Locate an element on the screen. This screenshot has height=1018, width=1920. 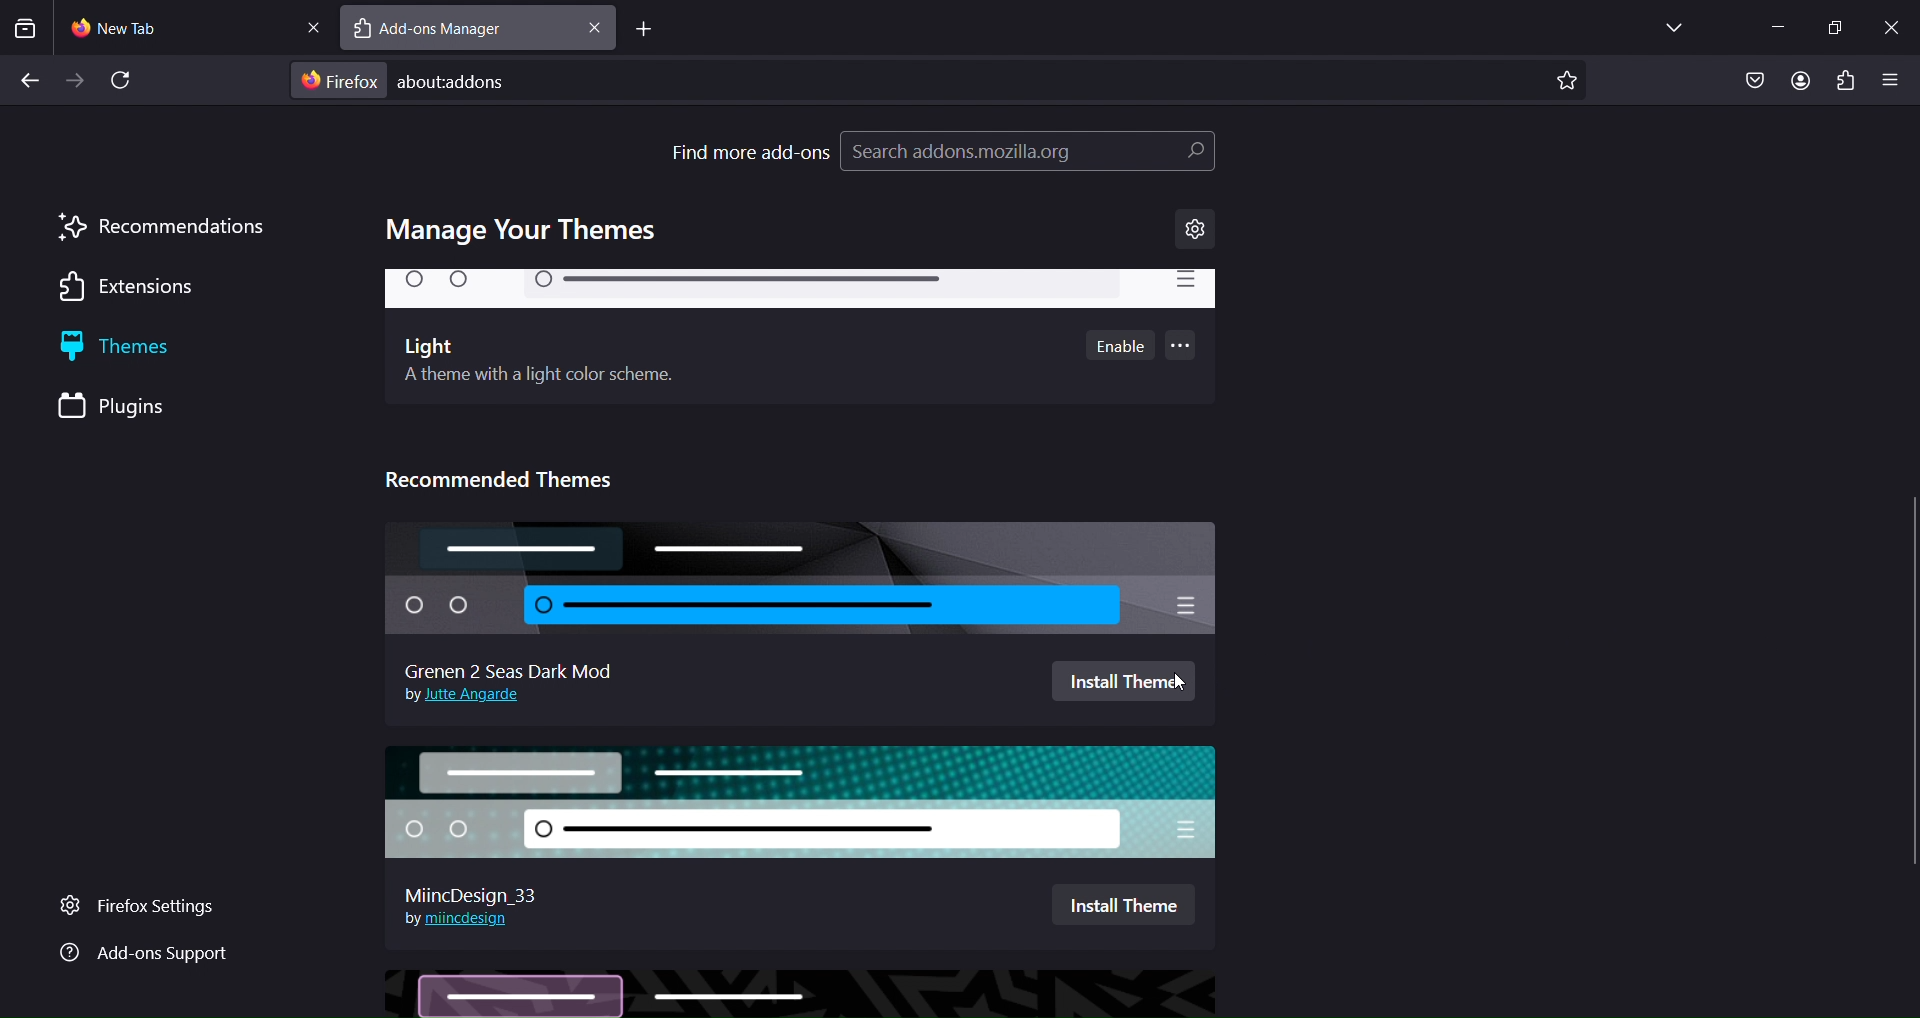
account is located at coordinates (1800, 82).